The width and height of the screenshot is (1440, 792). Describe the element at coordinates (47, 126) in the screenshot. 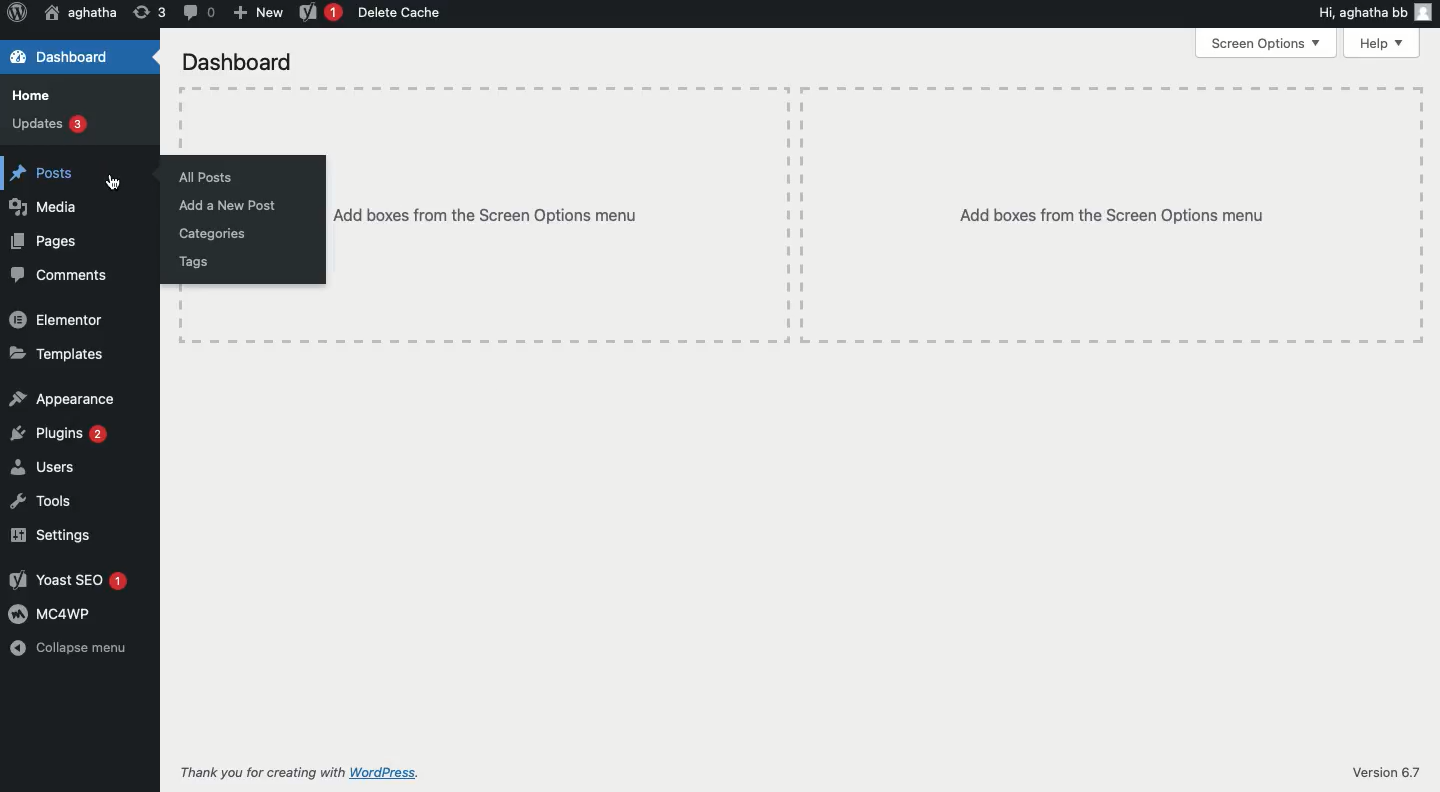

I see `Updates` at that location.